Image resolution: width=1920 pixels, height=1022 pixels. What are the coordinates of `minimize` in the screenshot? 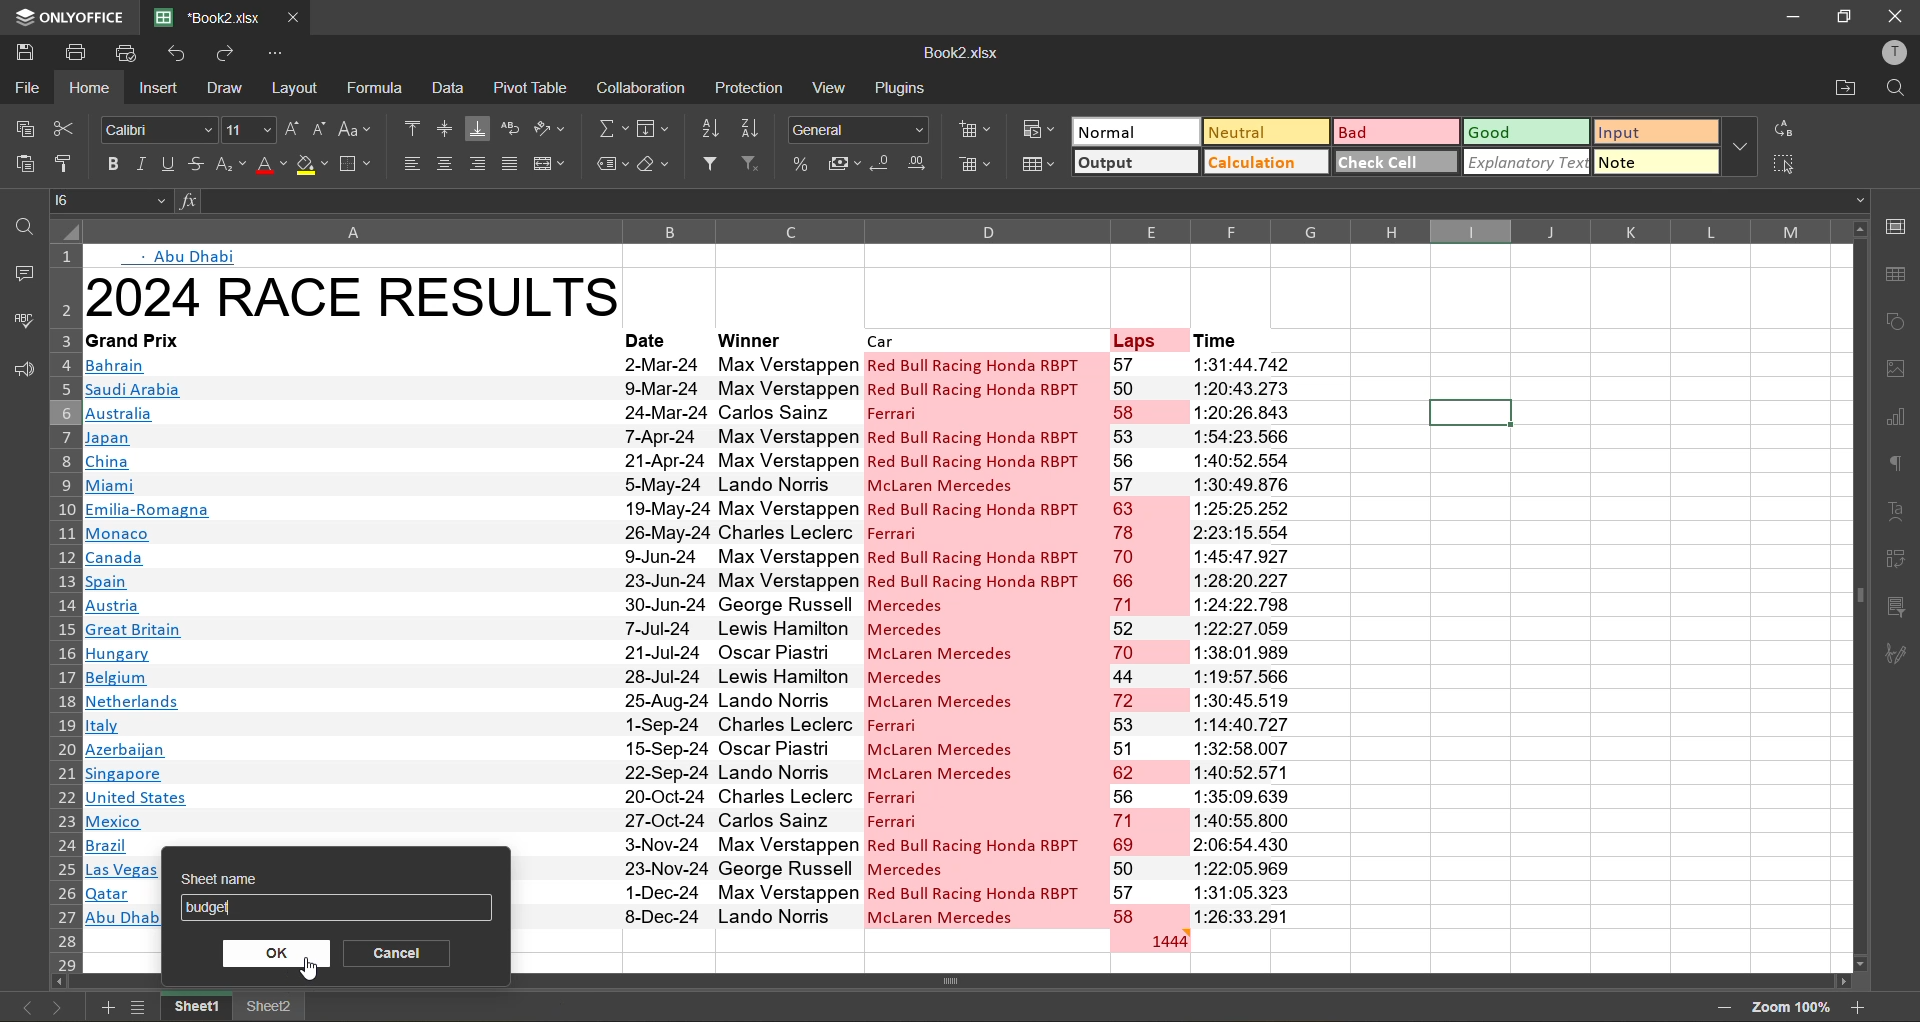 It's located at (1786, 18).